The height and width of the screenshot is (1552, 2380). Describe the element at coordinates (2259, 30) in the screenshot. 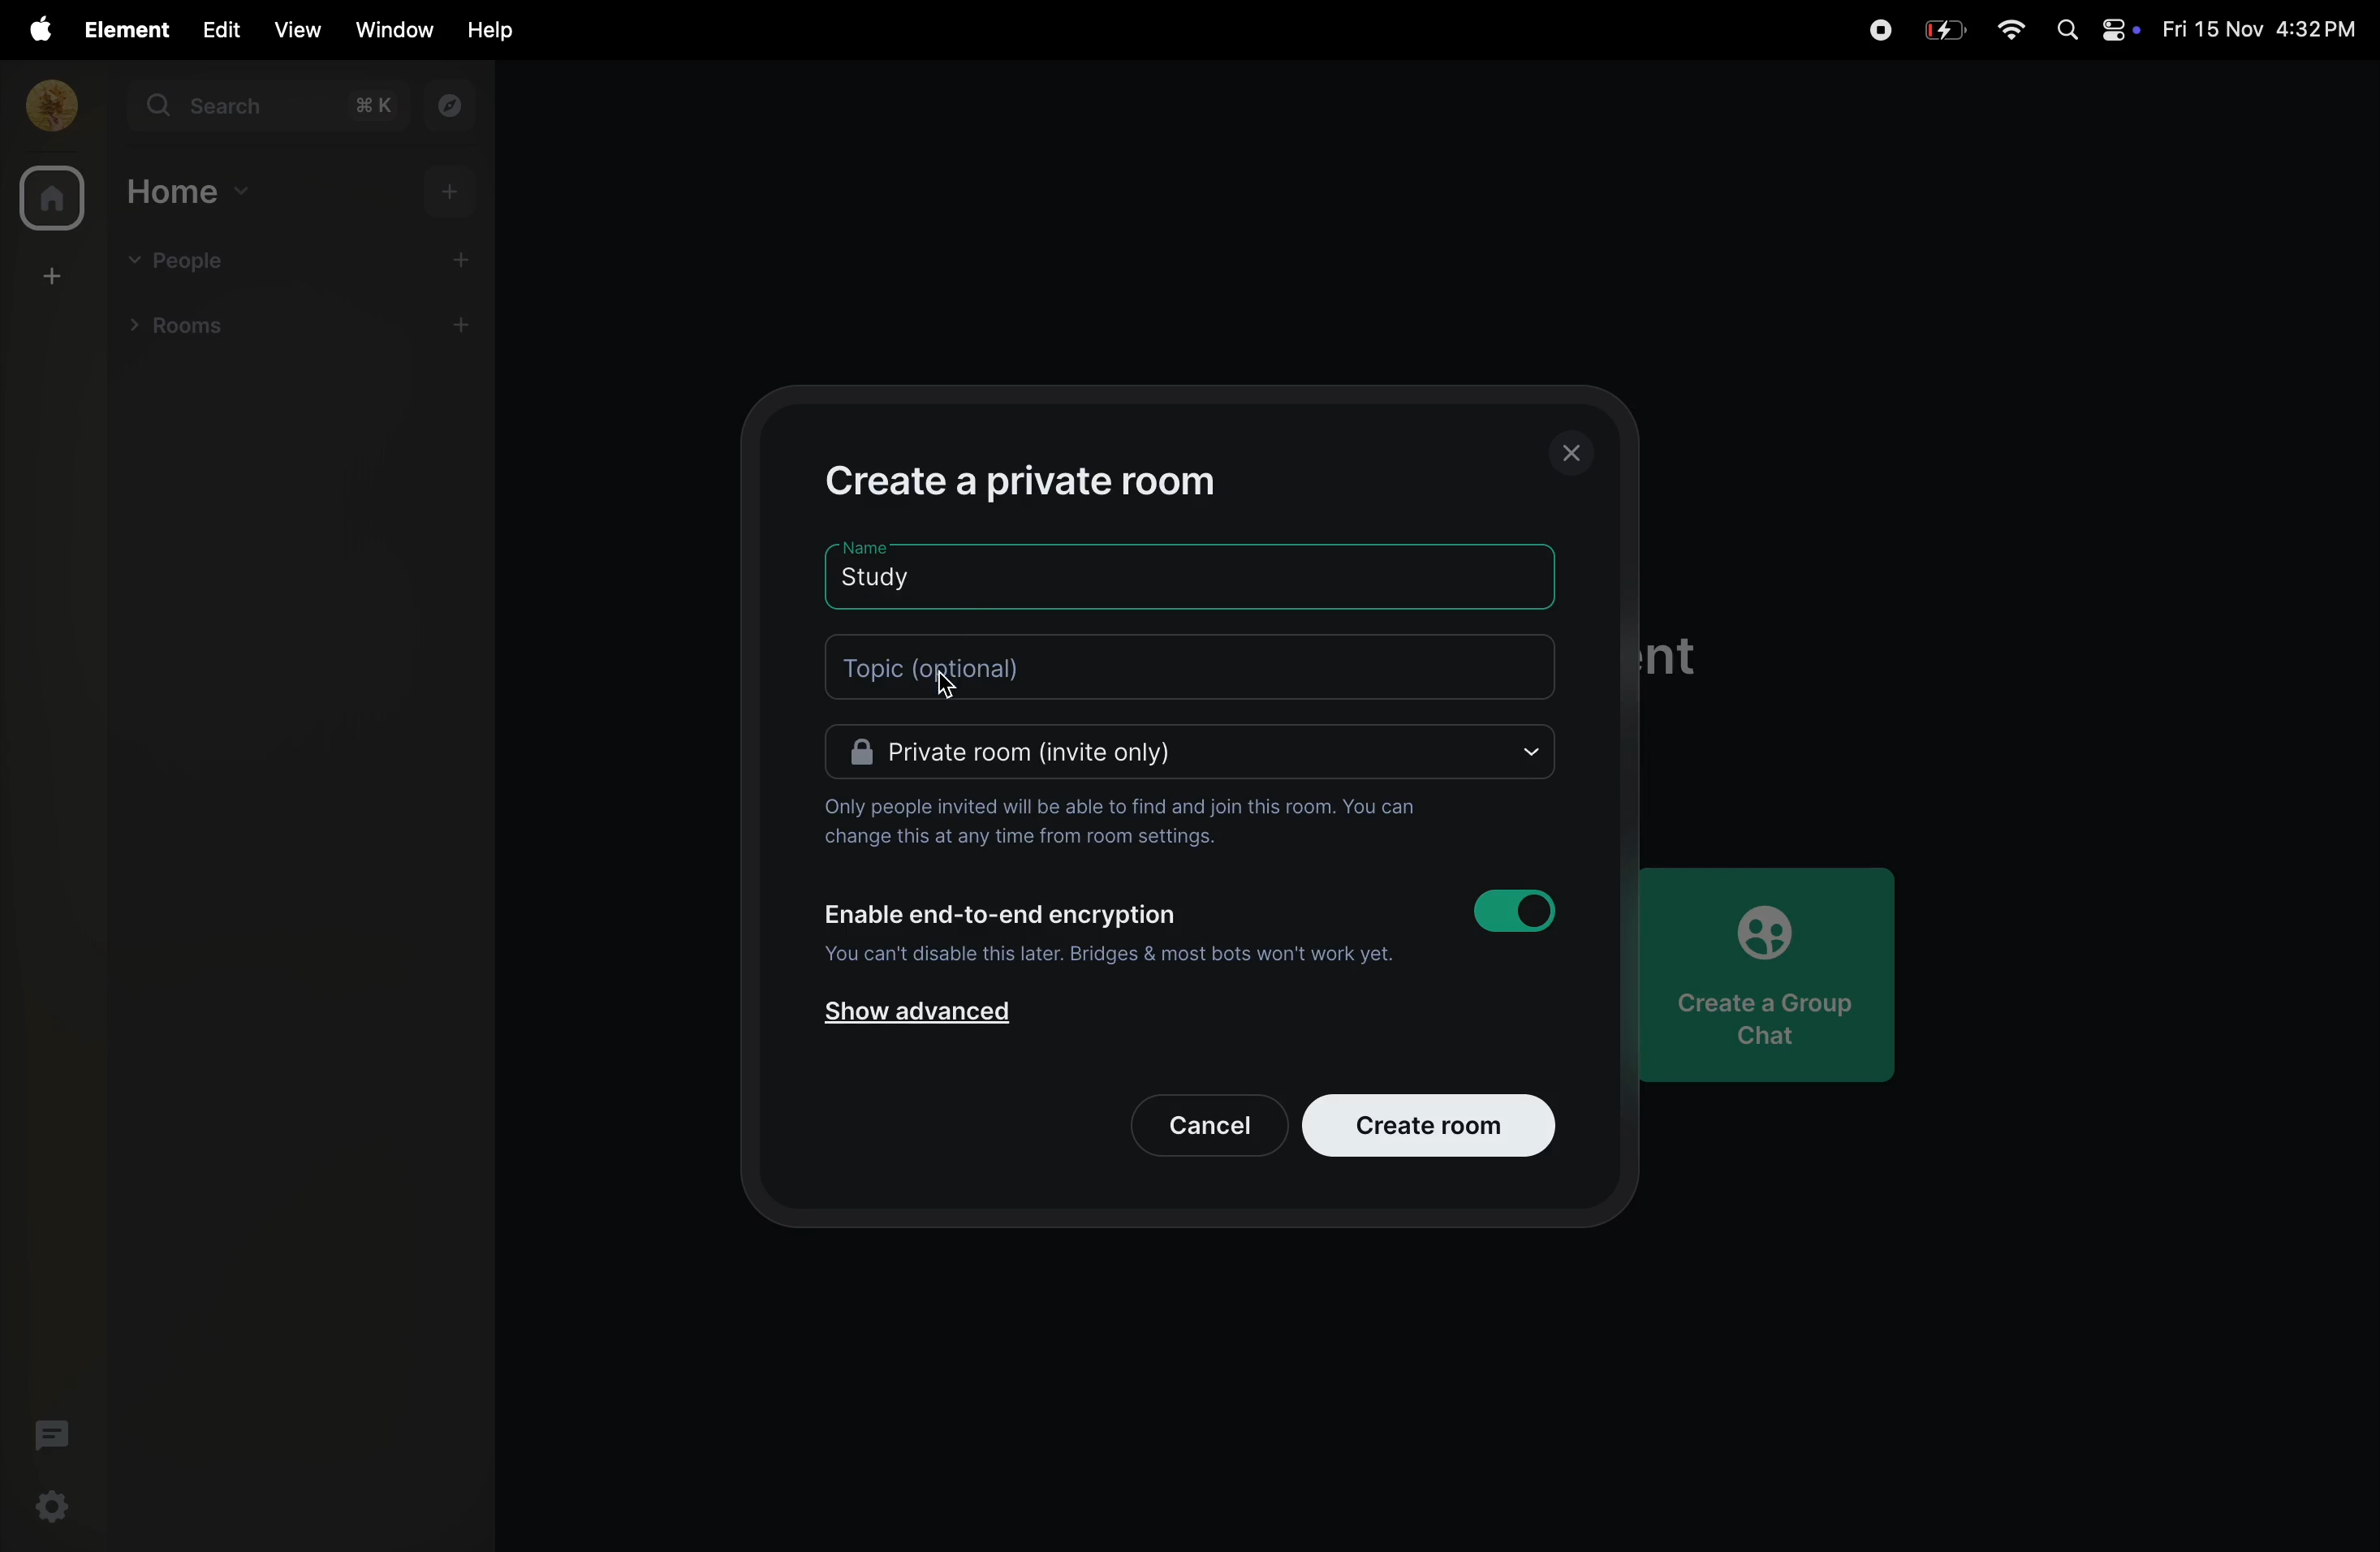

I see `date and time` at that location.